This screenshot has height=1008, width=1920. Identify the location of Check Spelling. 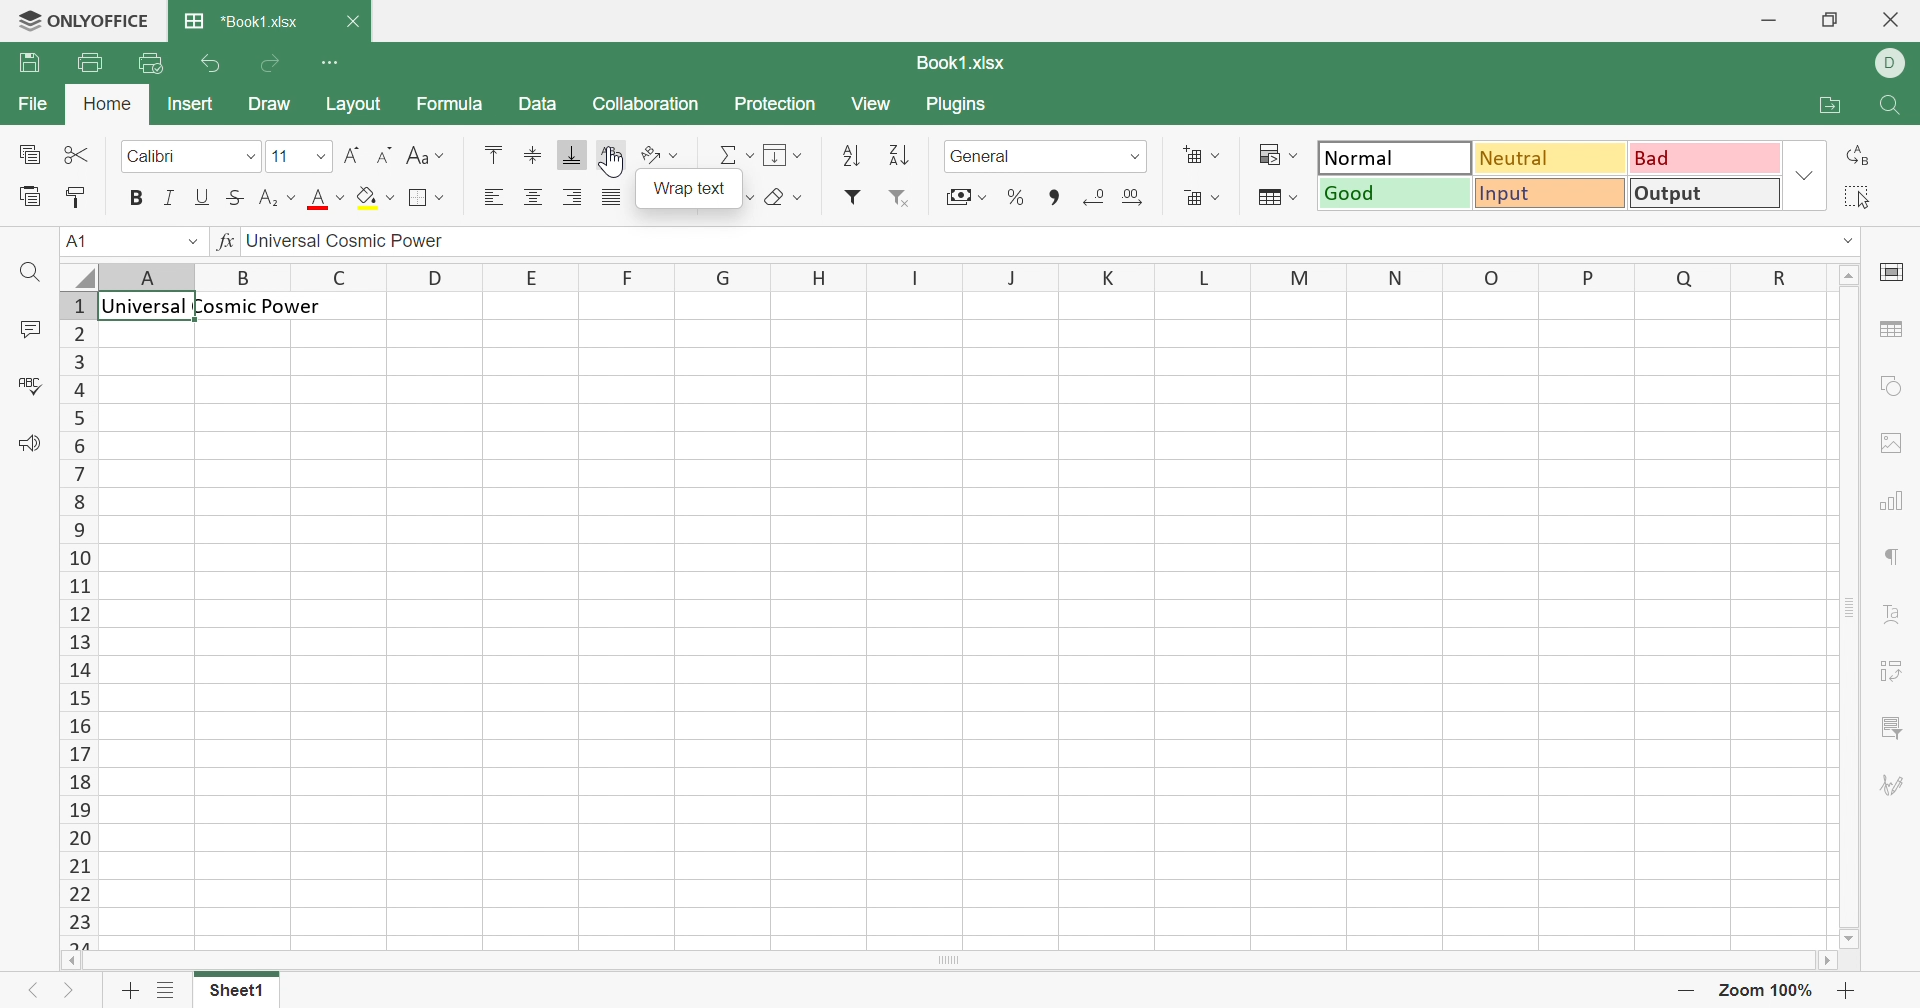
(29, 384).